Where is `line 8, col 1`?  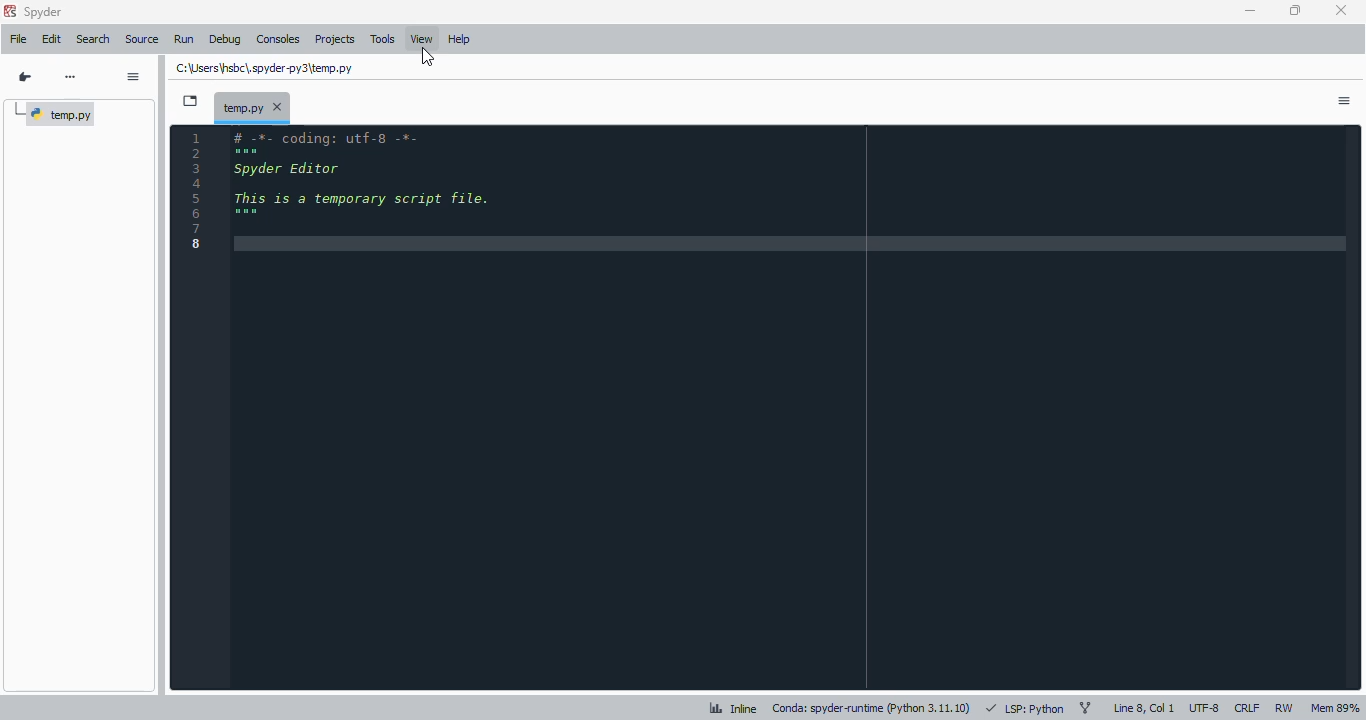
line 8, col 1 is located at coordinates (1144, 707).